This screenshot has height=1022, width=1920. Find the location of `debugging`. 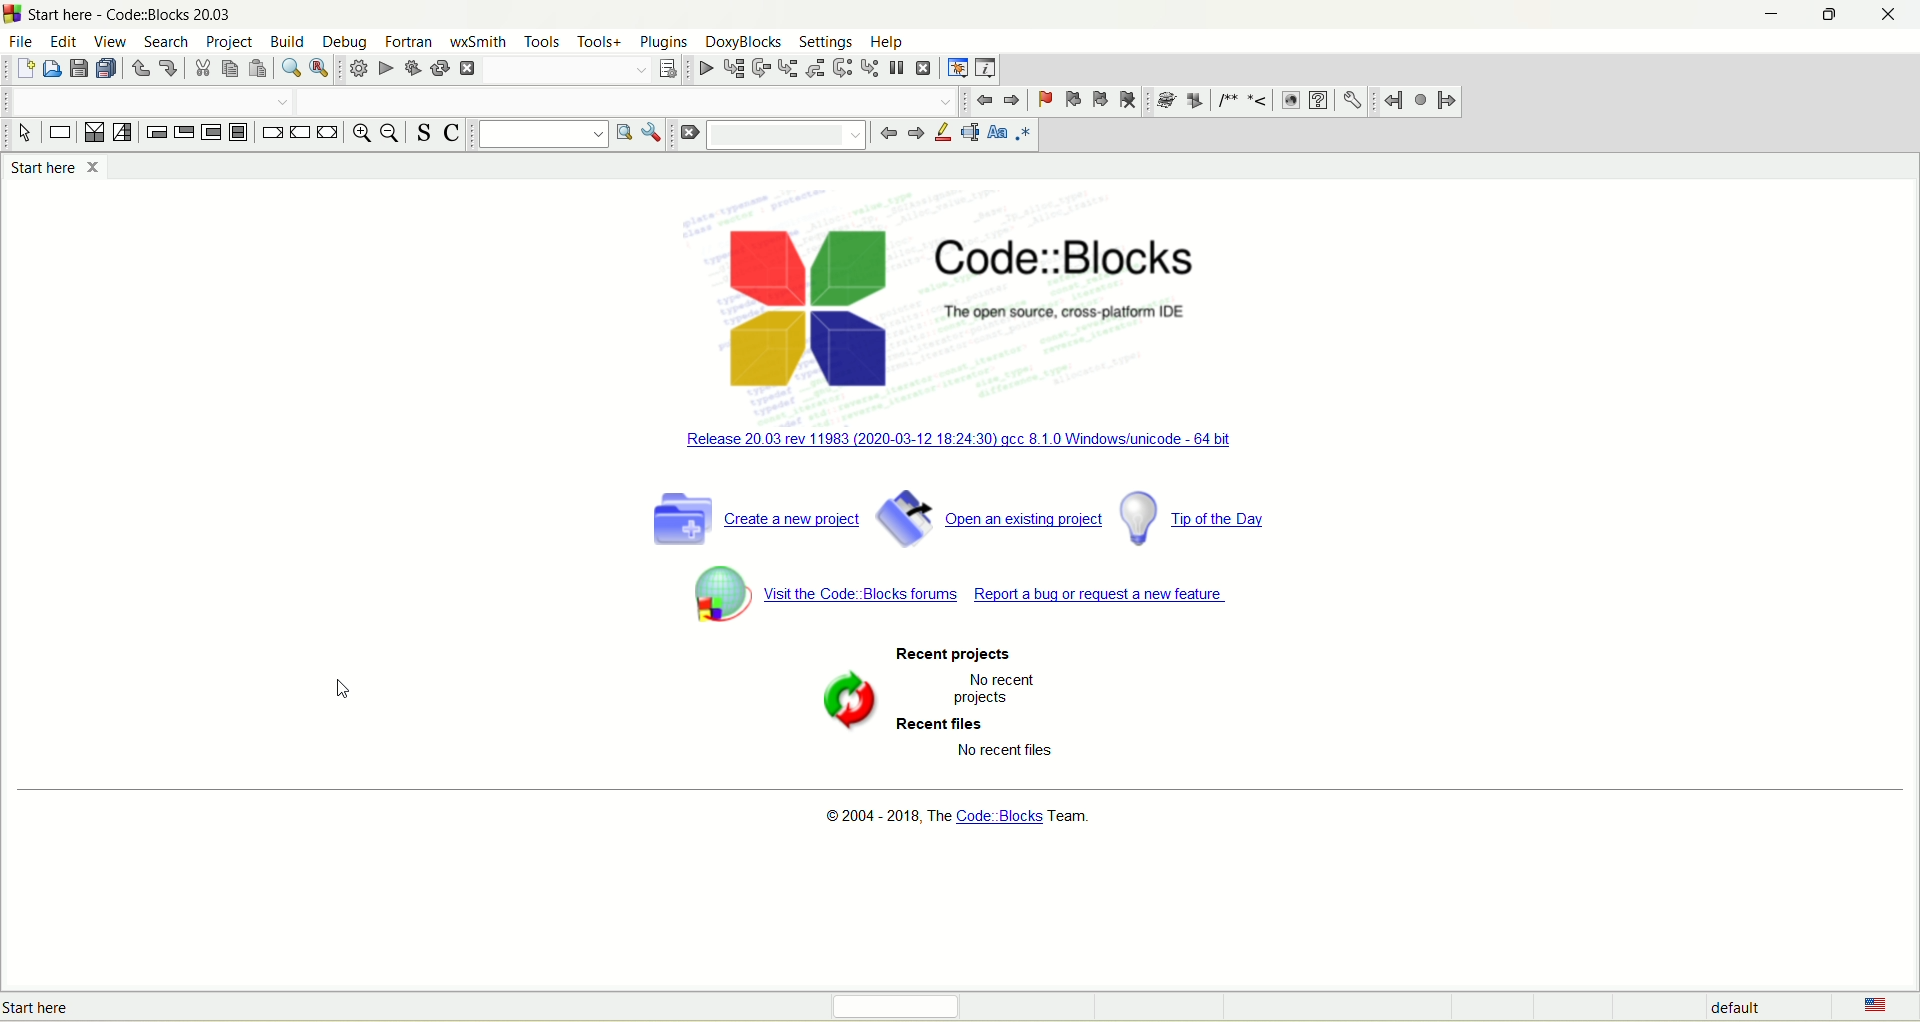

debugging is located at coordinates (957, 67).